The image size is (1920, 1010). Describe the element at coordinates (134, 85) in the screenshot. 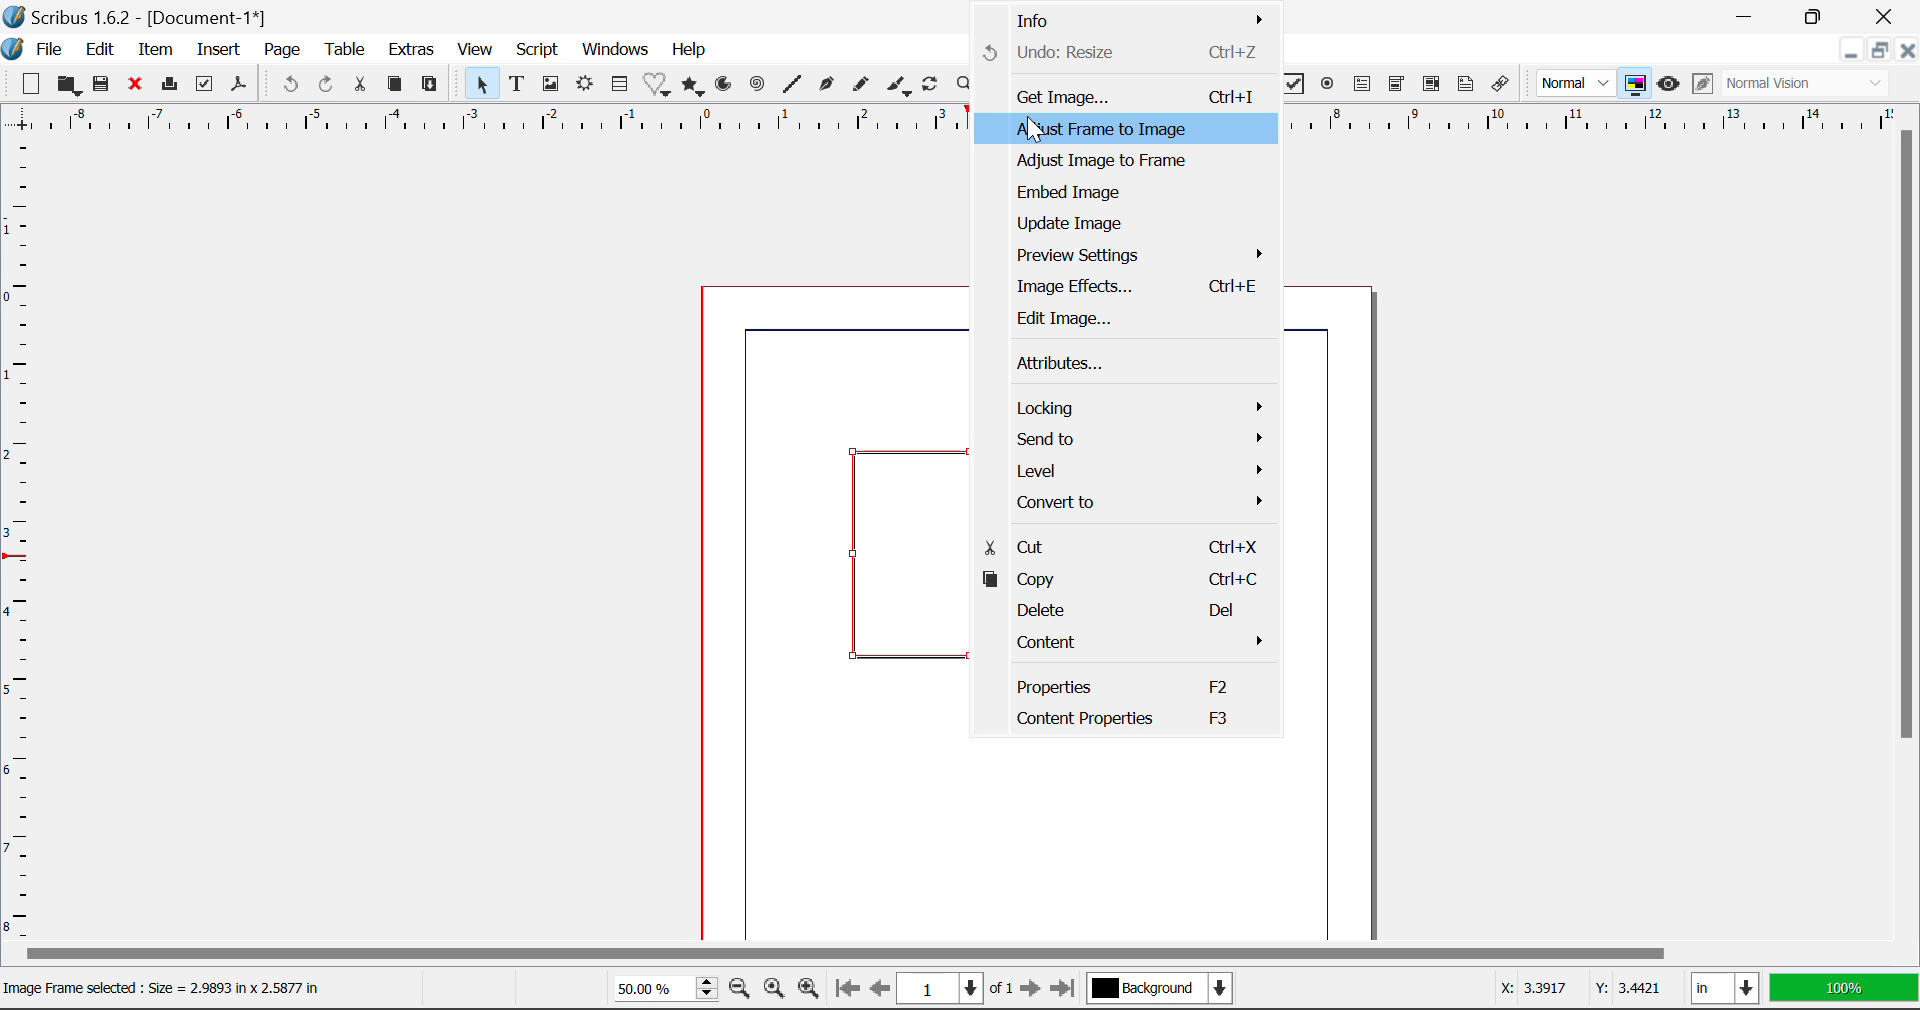

I see `Close` at that location.